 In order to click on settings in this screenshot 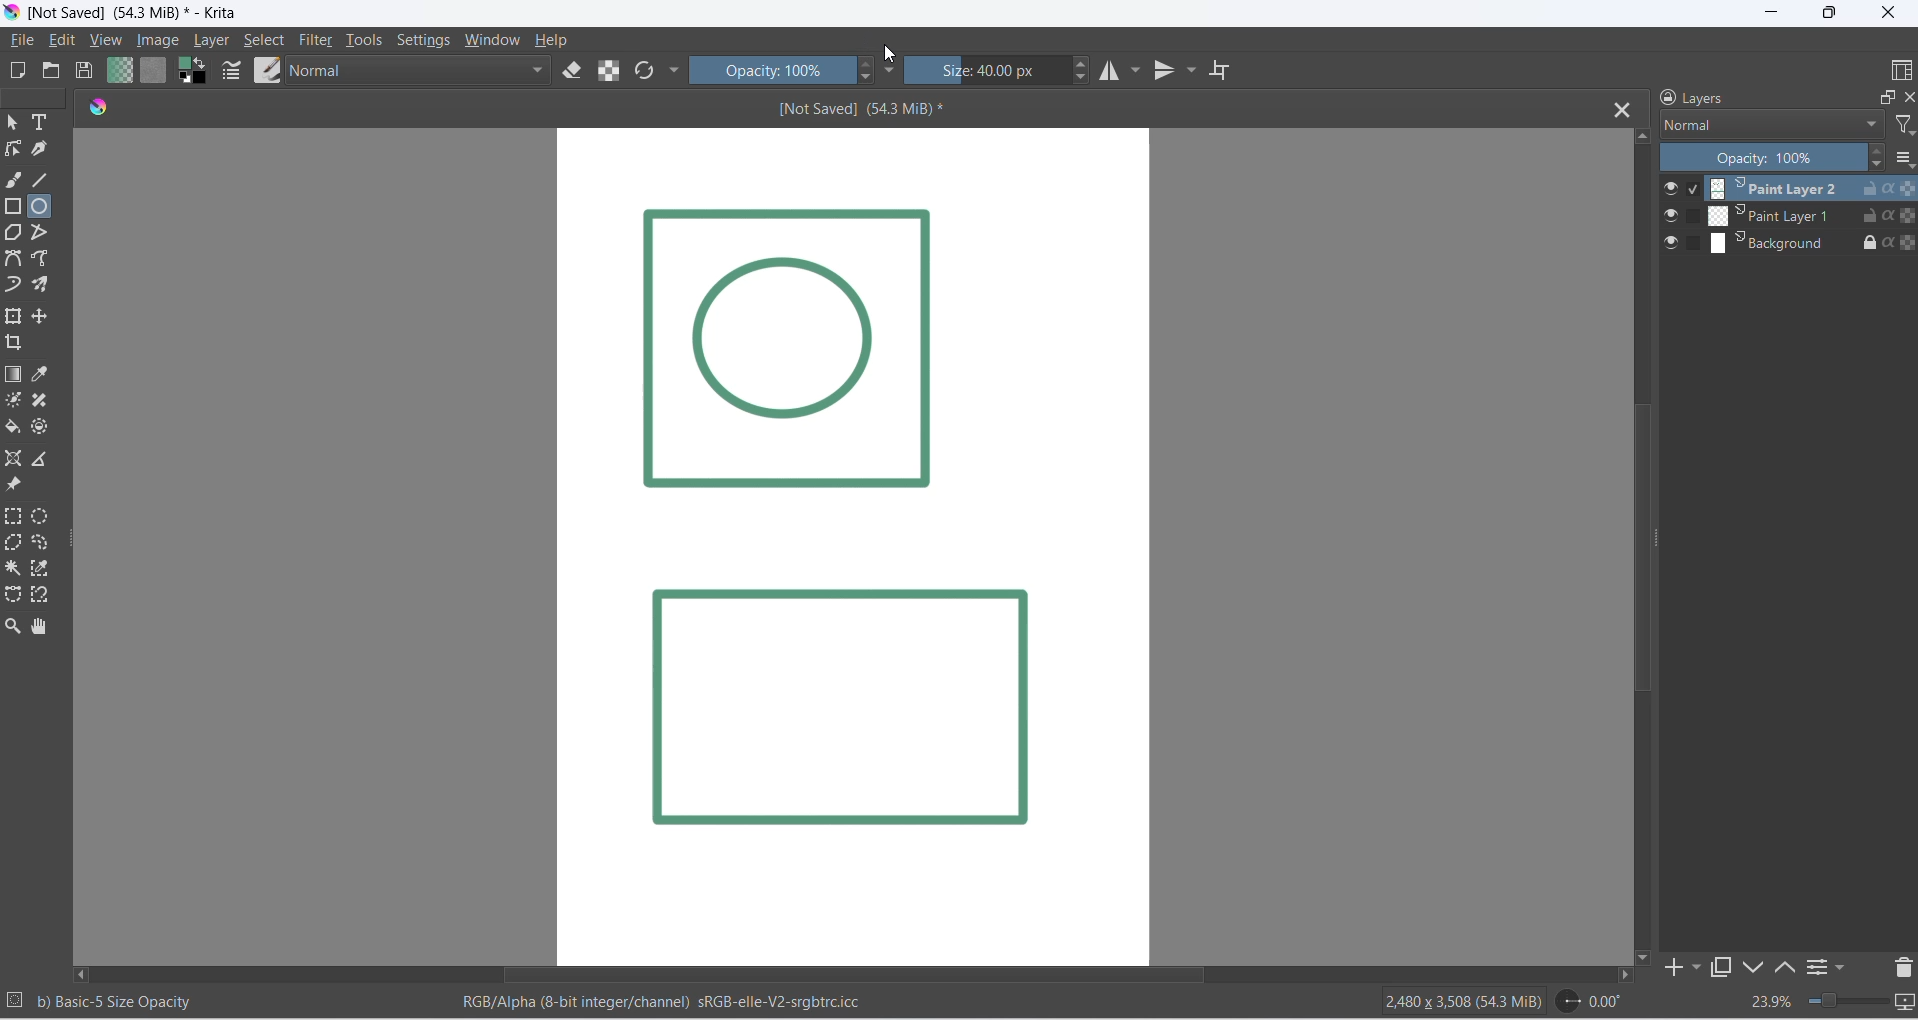, I will do `click(426, 42)`.